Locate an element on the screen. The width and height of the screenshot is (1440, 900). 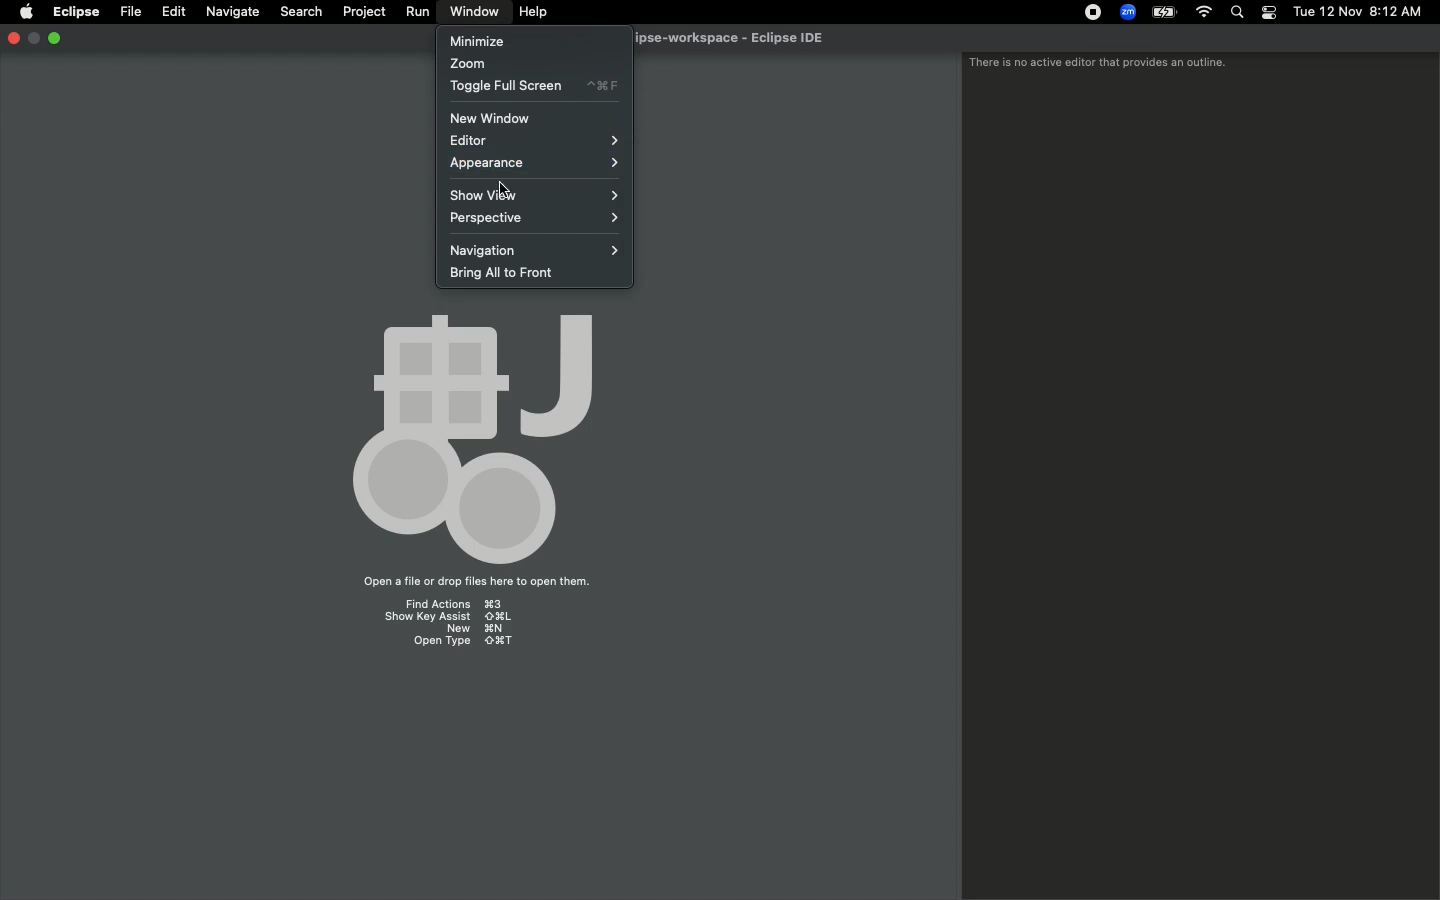
Help is located at coordinates (534, 12).